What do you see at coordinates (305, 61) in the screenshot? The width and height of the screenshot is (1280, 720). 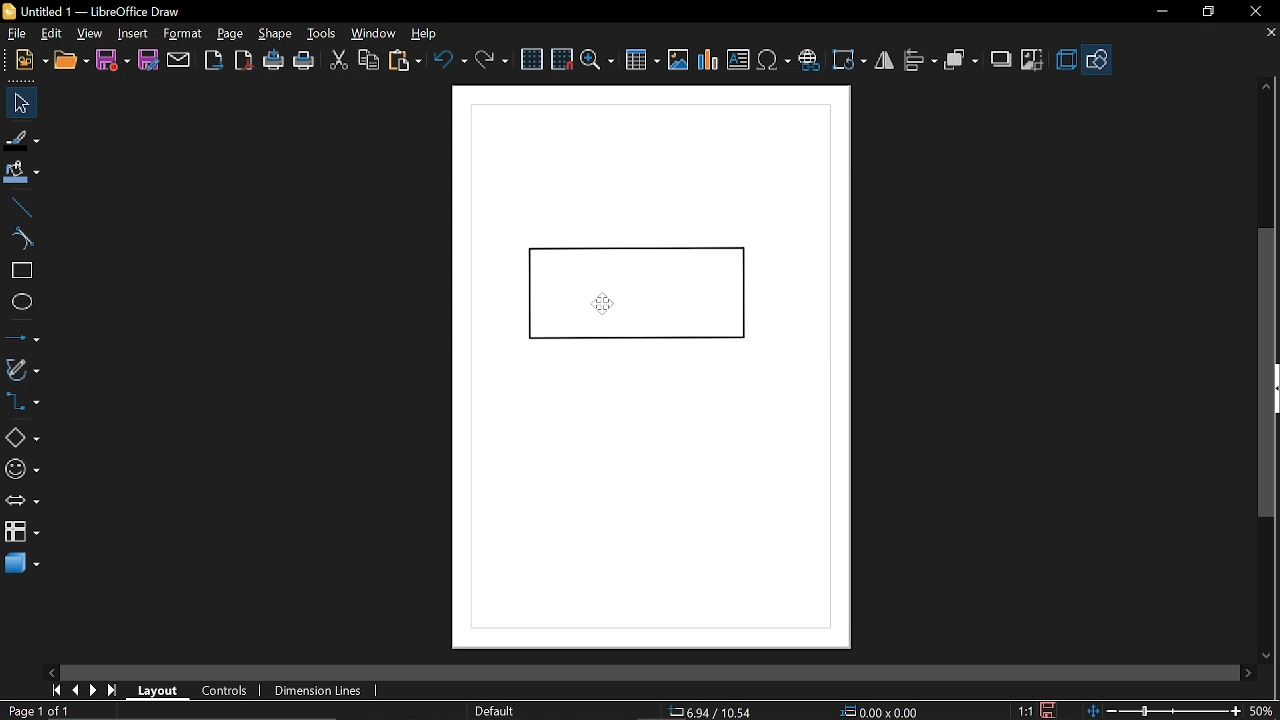 I see `Print` at bounding box center [305, 61].